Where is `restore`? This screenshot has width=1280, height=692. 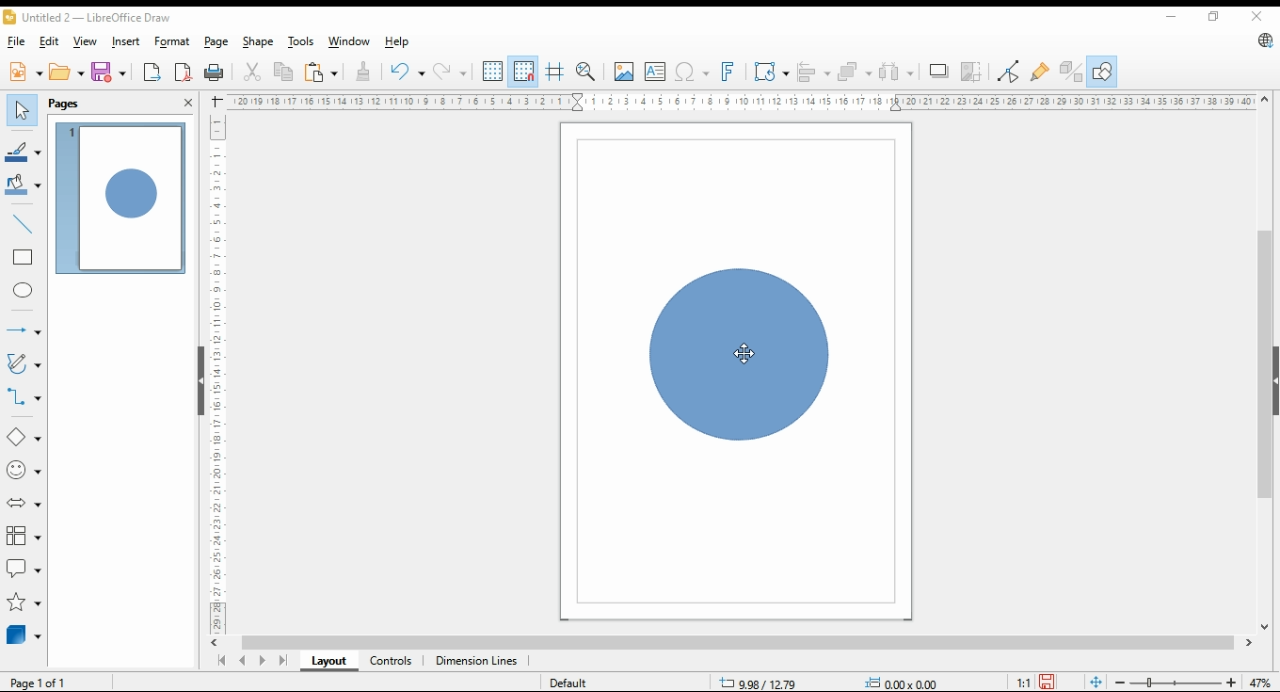 restore is located at coordinates (1218, 17).